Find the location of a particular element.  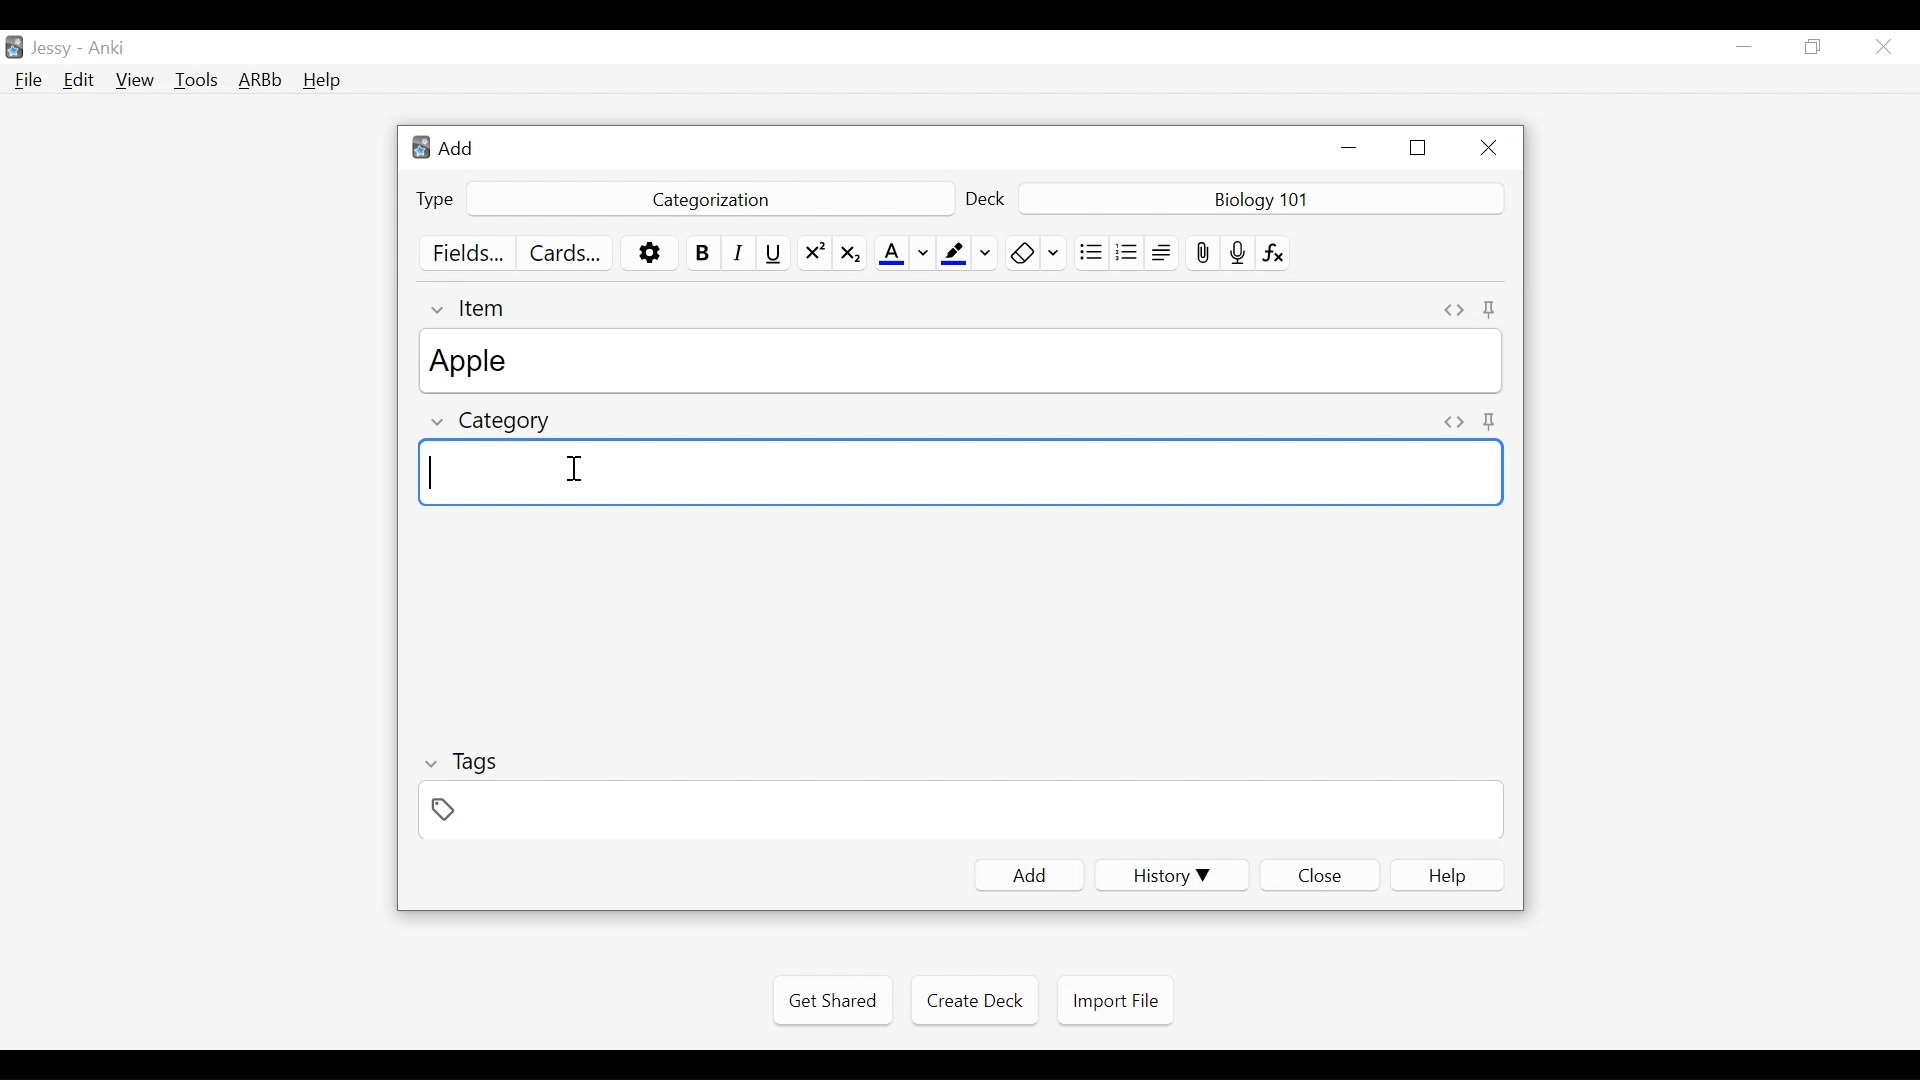

Toggle HTML Editor is located at coordinates (1455, 310).